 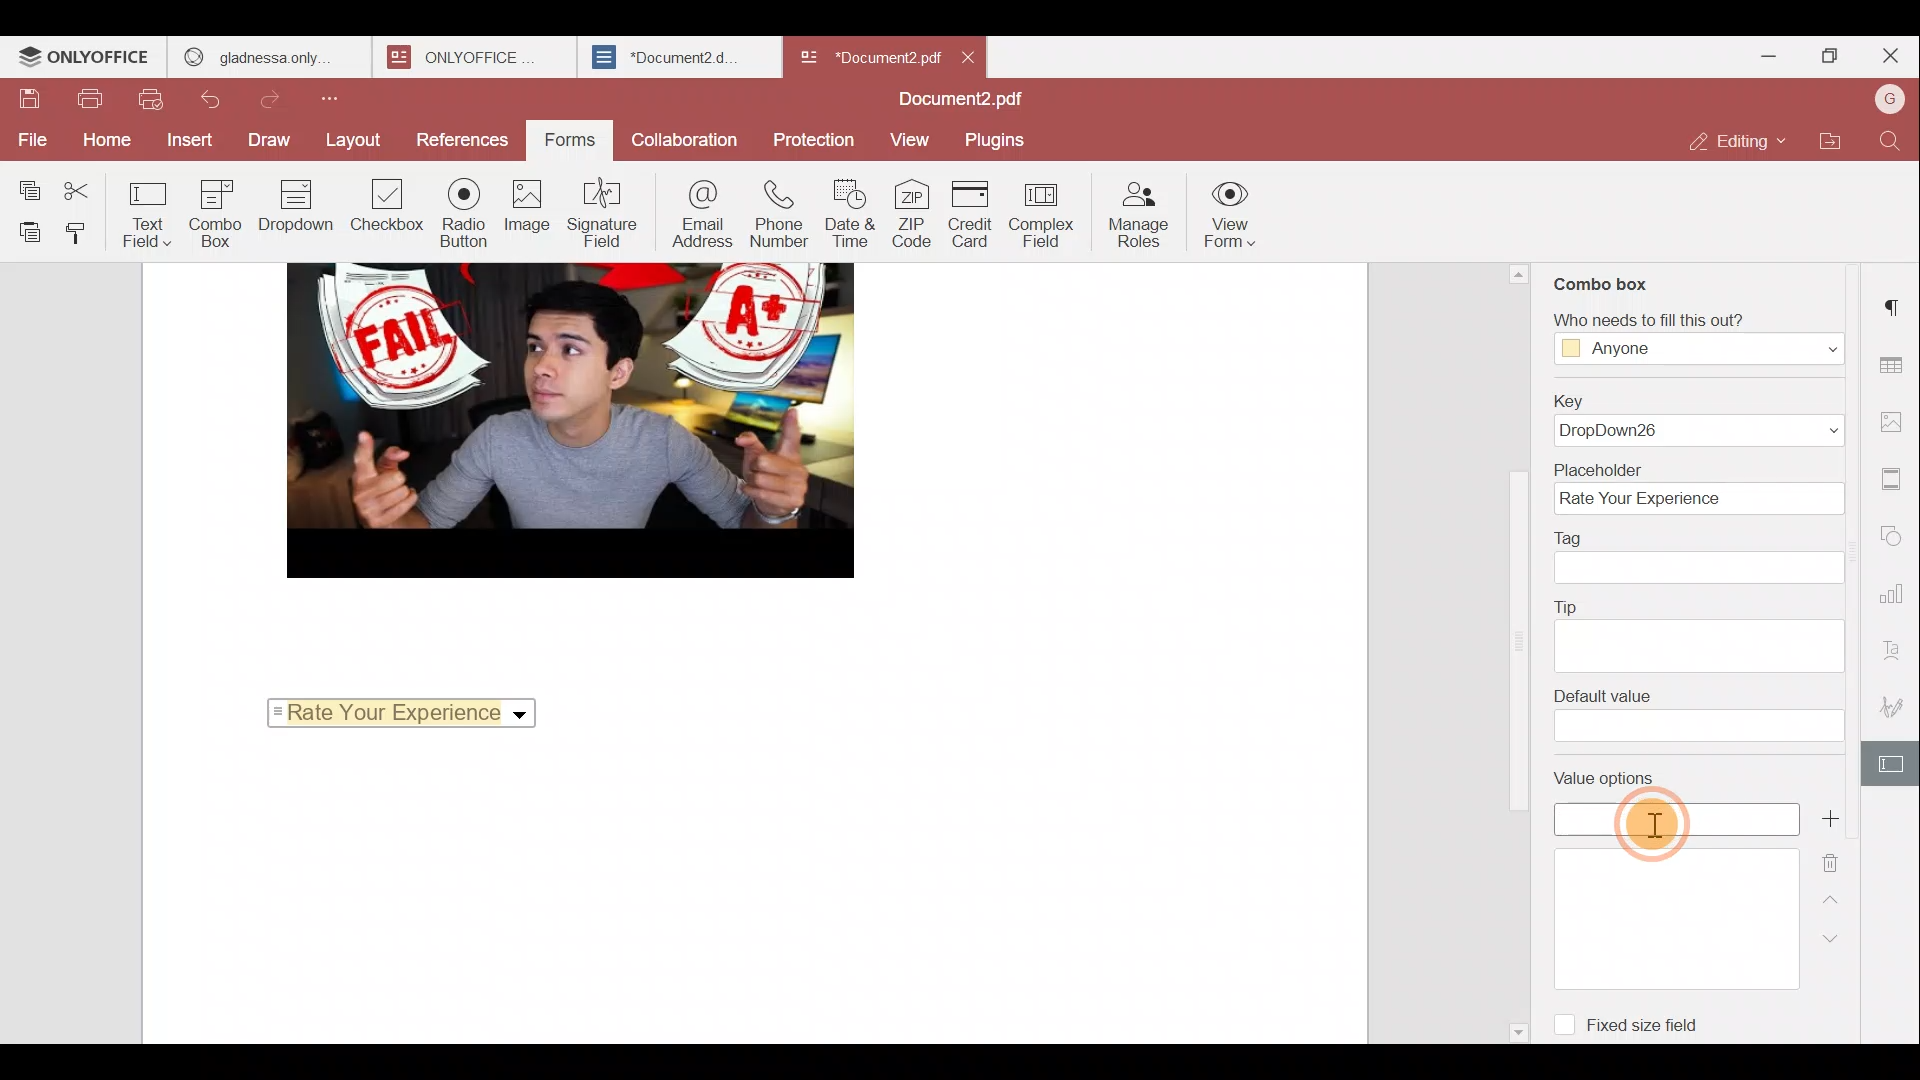 I want to click on Email address, so click(x=700, y=213).